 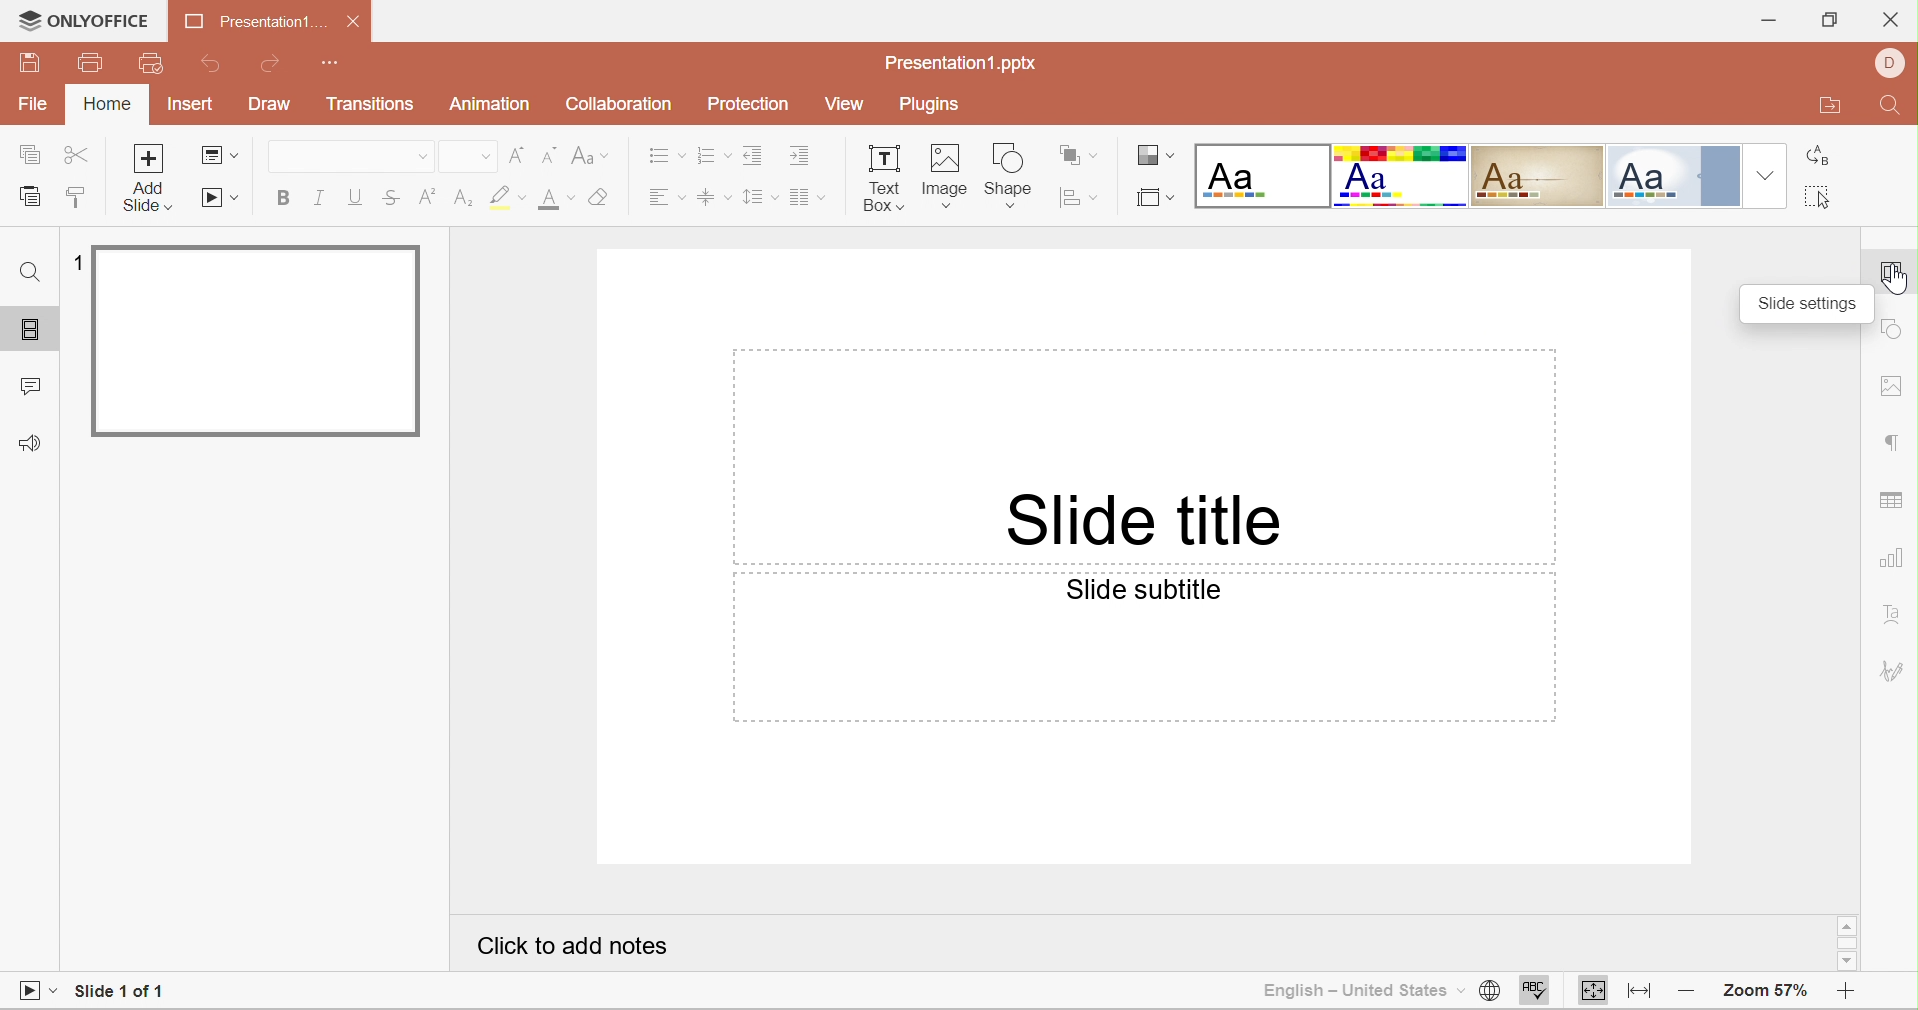 What do you see at coordinates (666, 199) in the screenshot?
I see `Horizontal Align` at bounding box center [666, 199].